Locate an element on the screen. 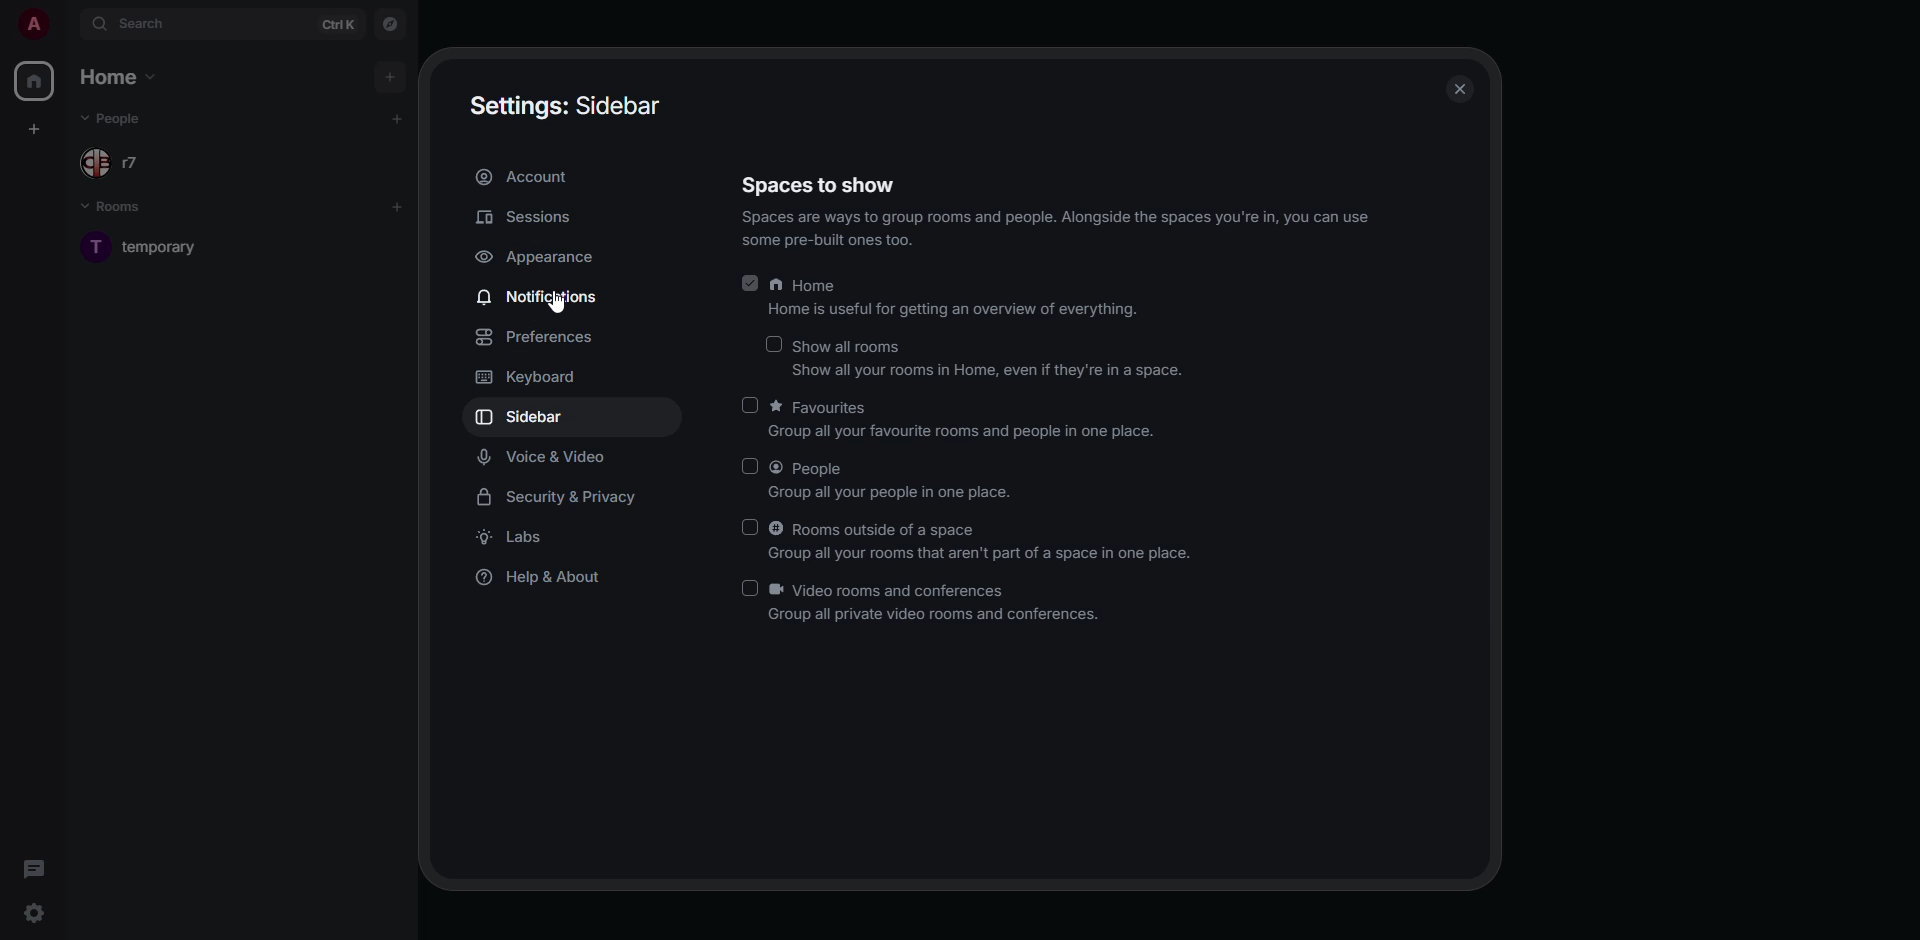  show all rooms is located at coordinates (991, 361).